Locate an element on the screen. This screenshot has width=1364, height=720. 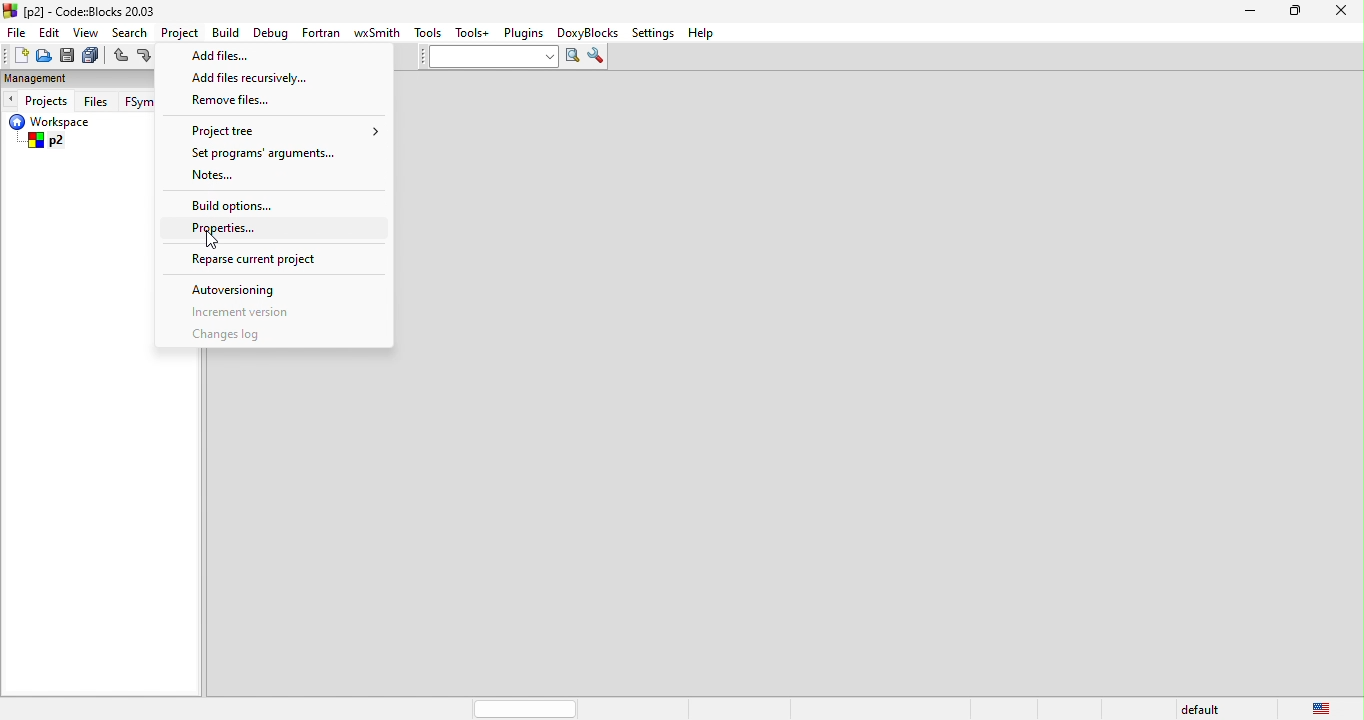
minimize is located at coordinates (1250, 13).